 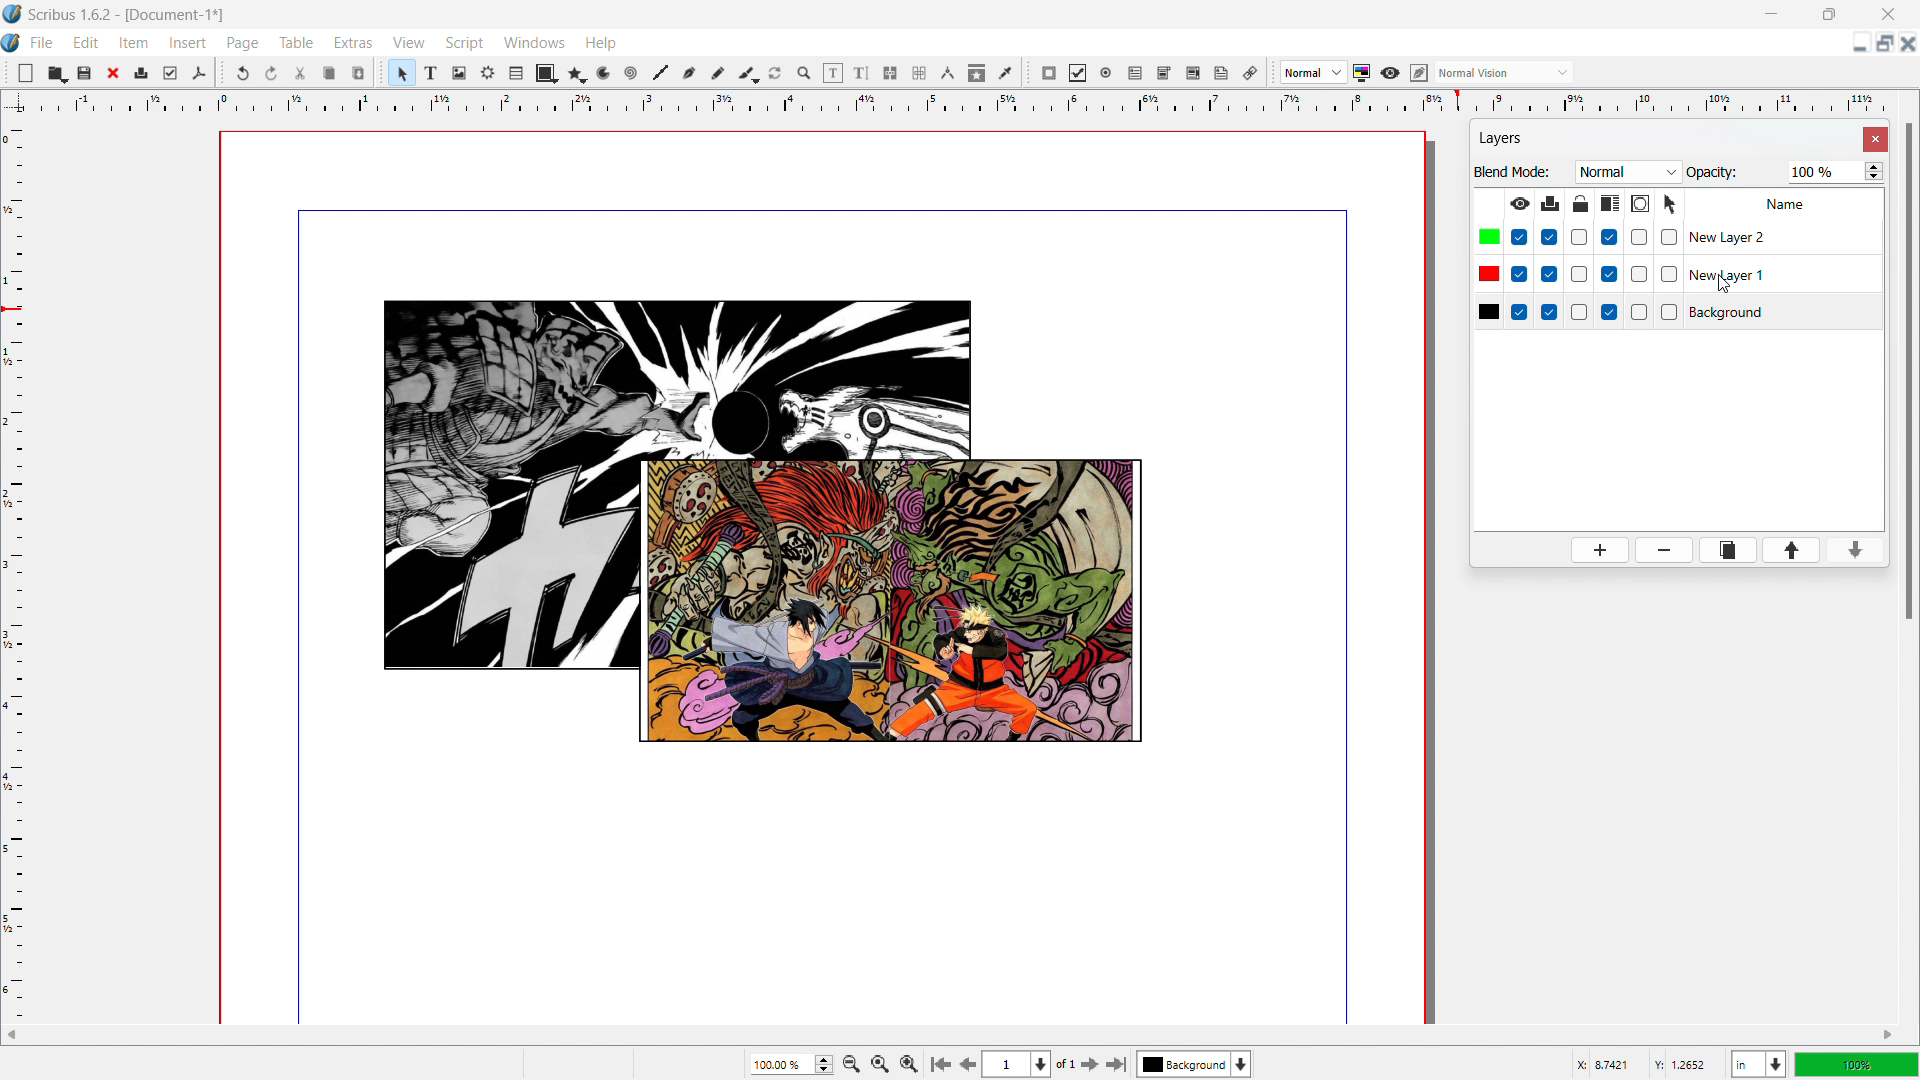 I want to click on add layer, so click(x=1600, y=551).